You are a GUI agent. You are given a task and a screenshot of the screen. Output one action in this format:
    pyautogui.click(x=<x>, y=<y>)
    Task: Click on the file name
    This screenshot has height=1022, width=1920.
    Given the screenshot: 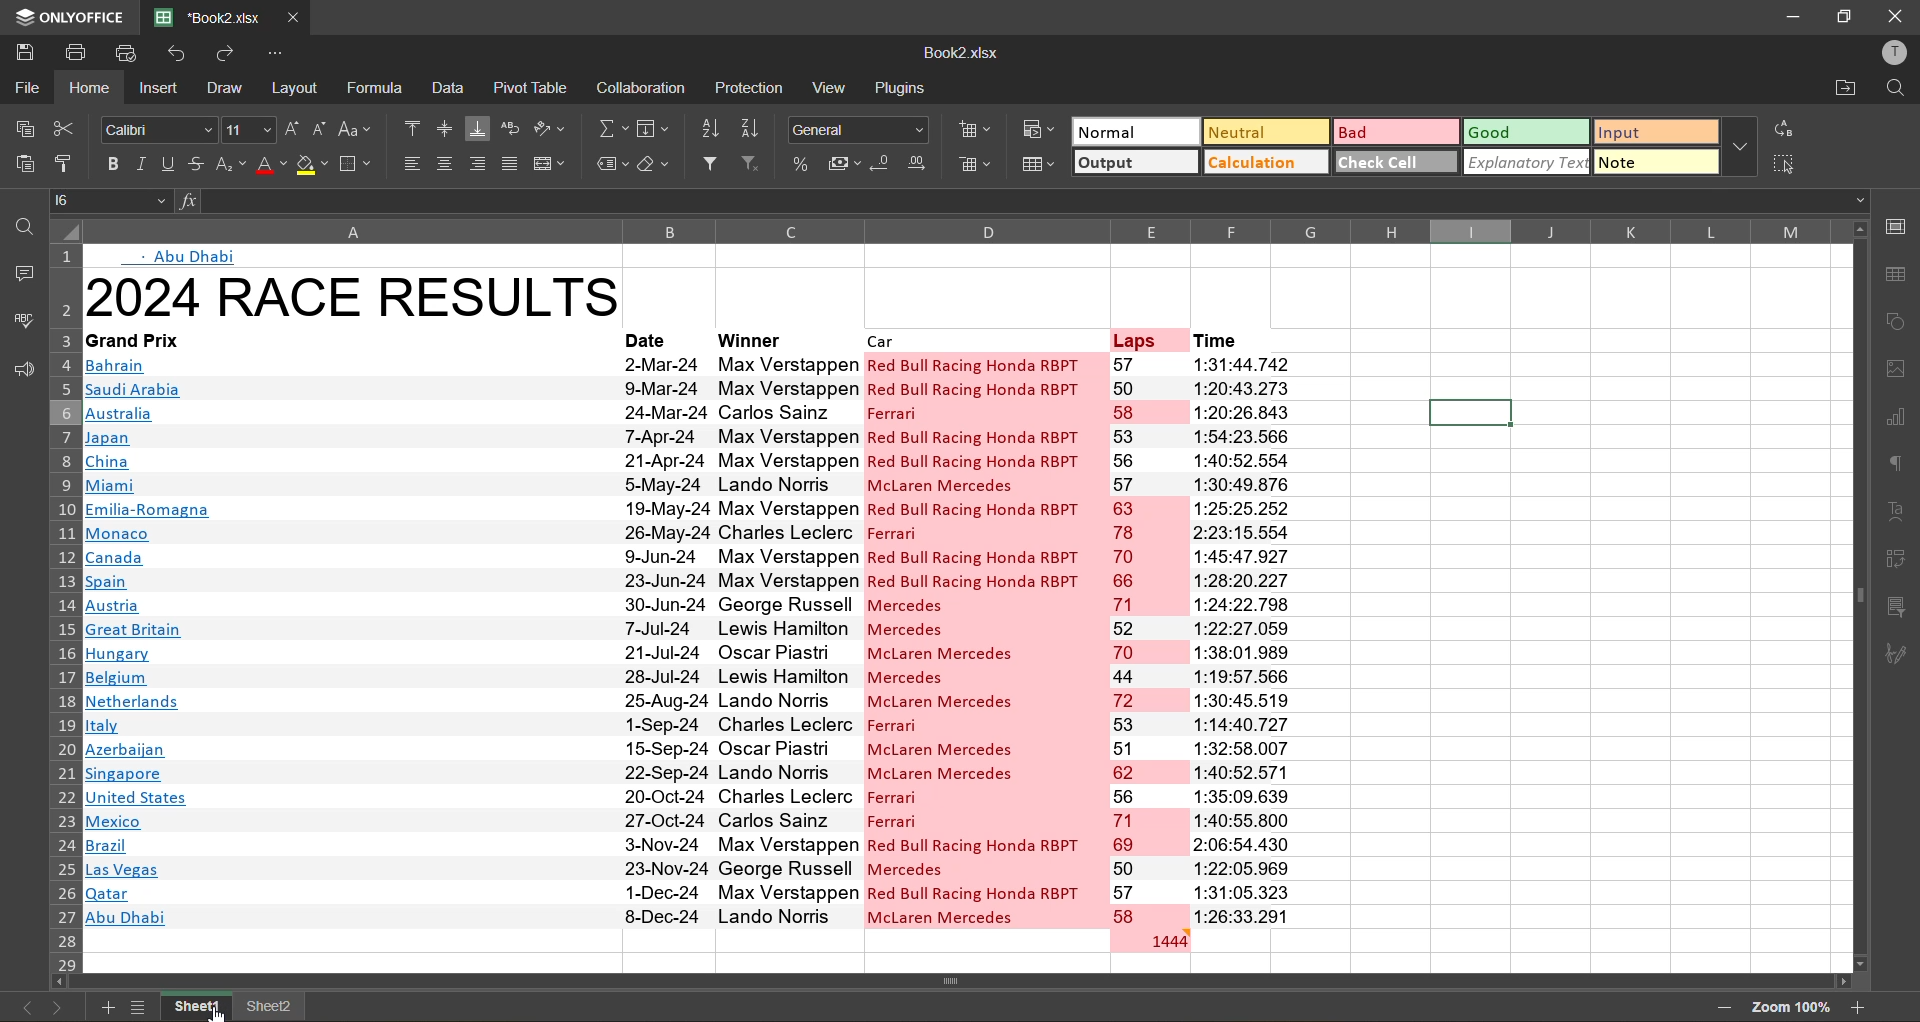 What is the action you would take?
    pyautogui.click(x=958, y=52)
    